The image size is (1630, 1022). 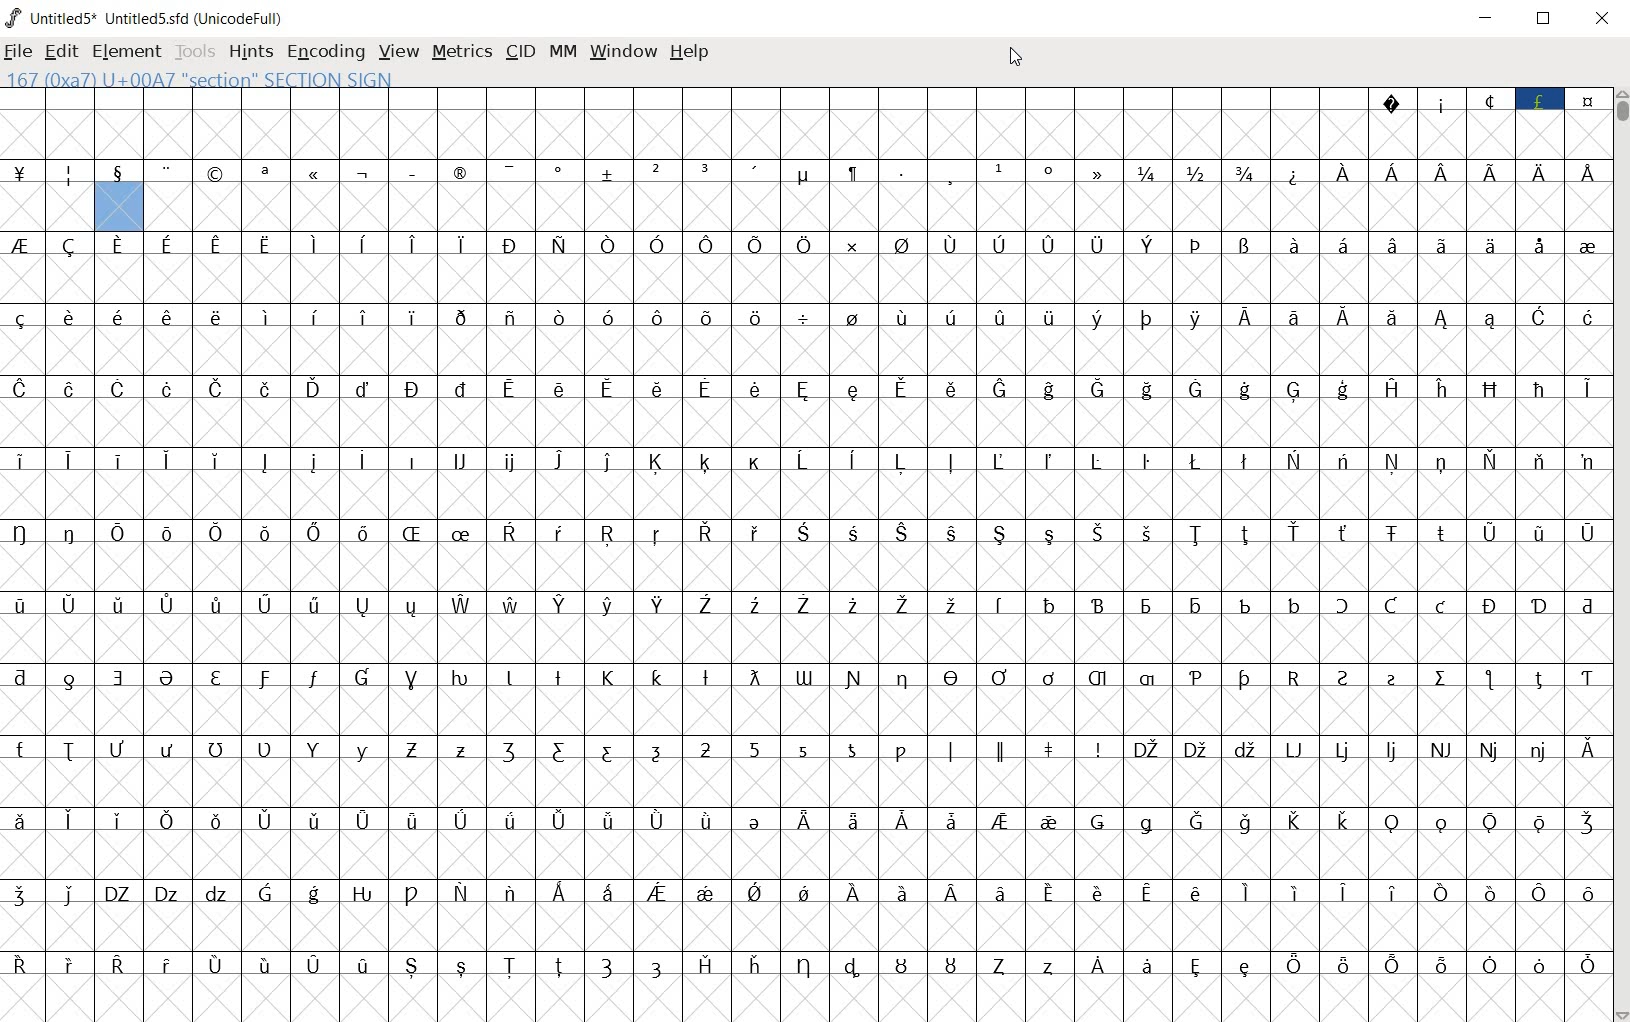 I want to click on special letters, so click(x=808, y=891).